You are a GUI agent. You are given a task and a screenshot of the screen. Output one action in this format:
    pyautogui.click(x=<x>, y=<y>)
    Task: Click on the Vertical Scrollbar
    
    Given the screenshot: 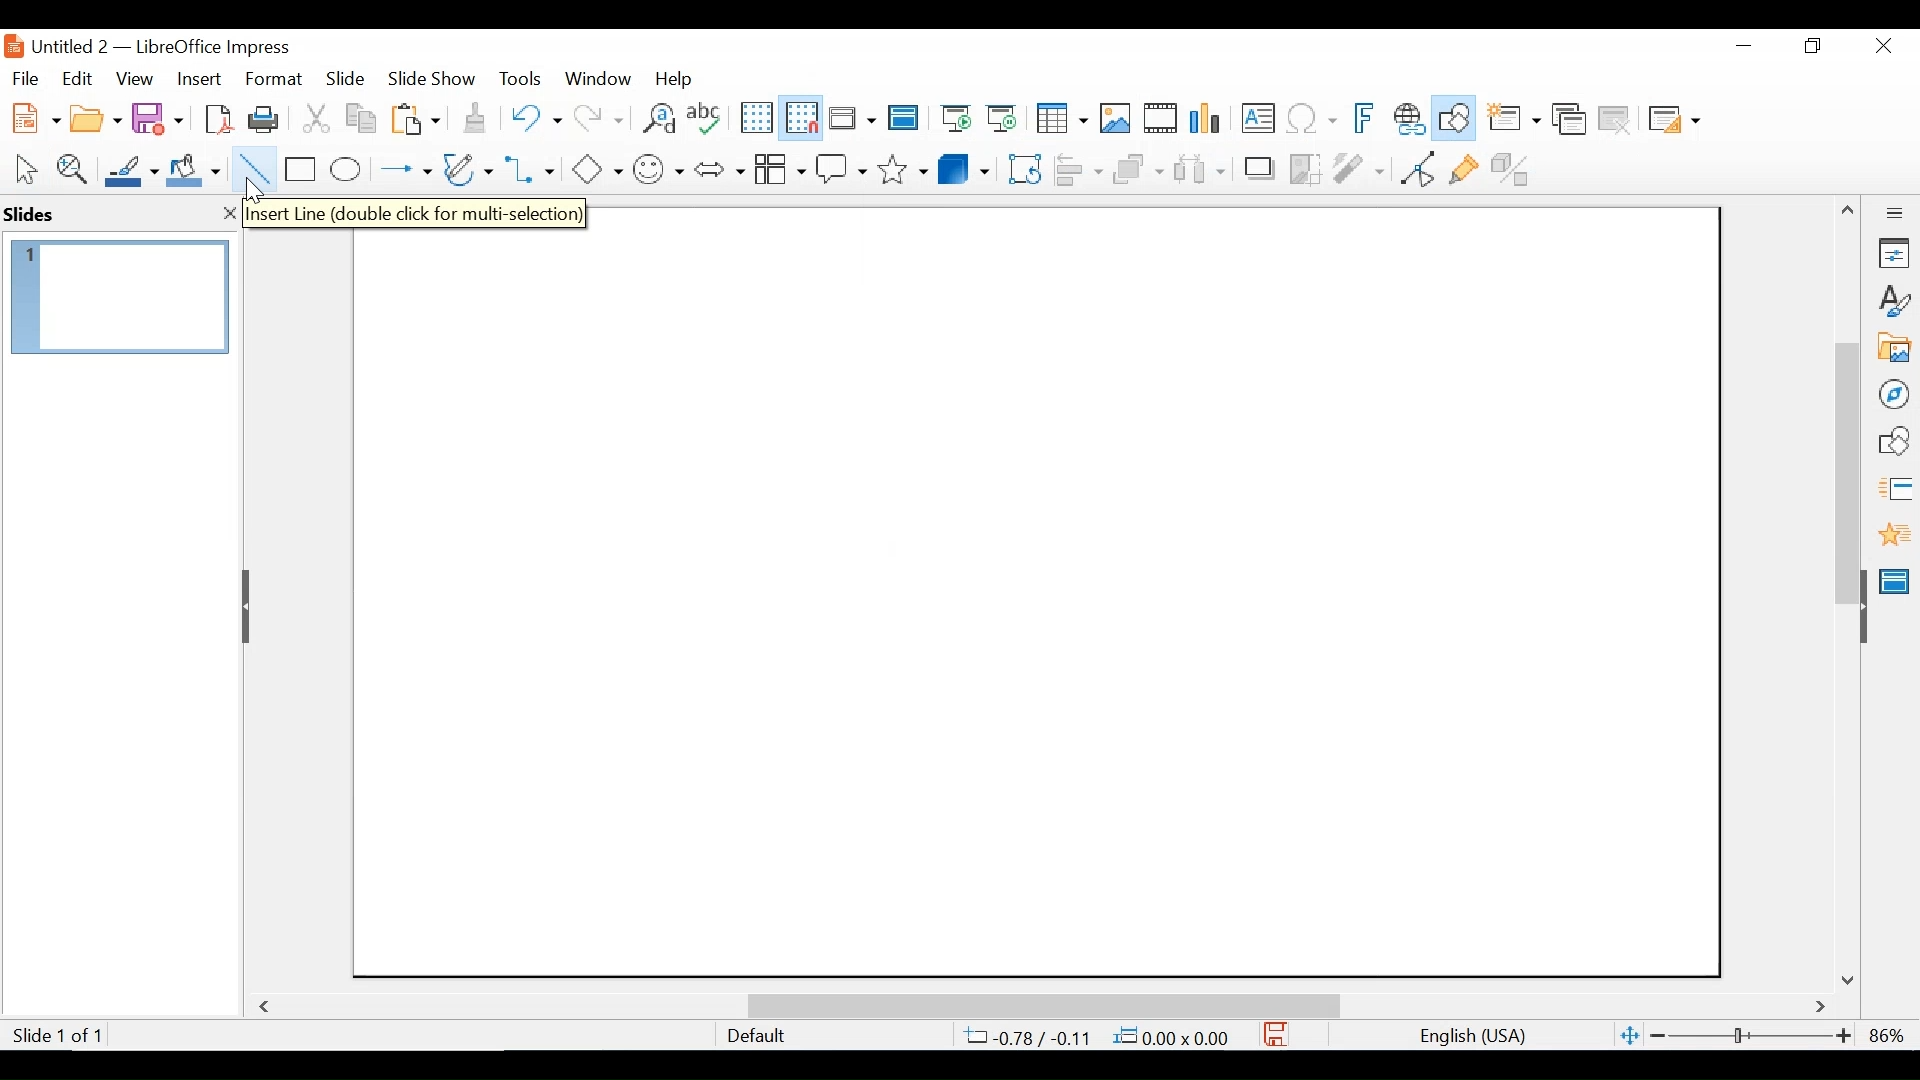 What is the action you would take?
    pyautogui.click(x=1846, y=450)
    